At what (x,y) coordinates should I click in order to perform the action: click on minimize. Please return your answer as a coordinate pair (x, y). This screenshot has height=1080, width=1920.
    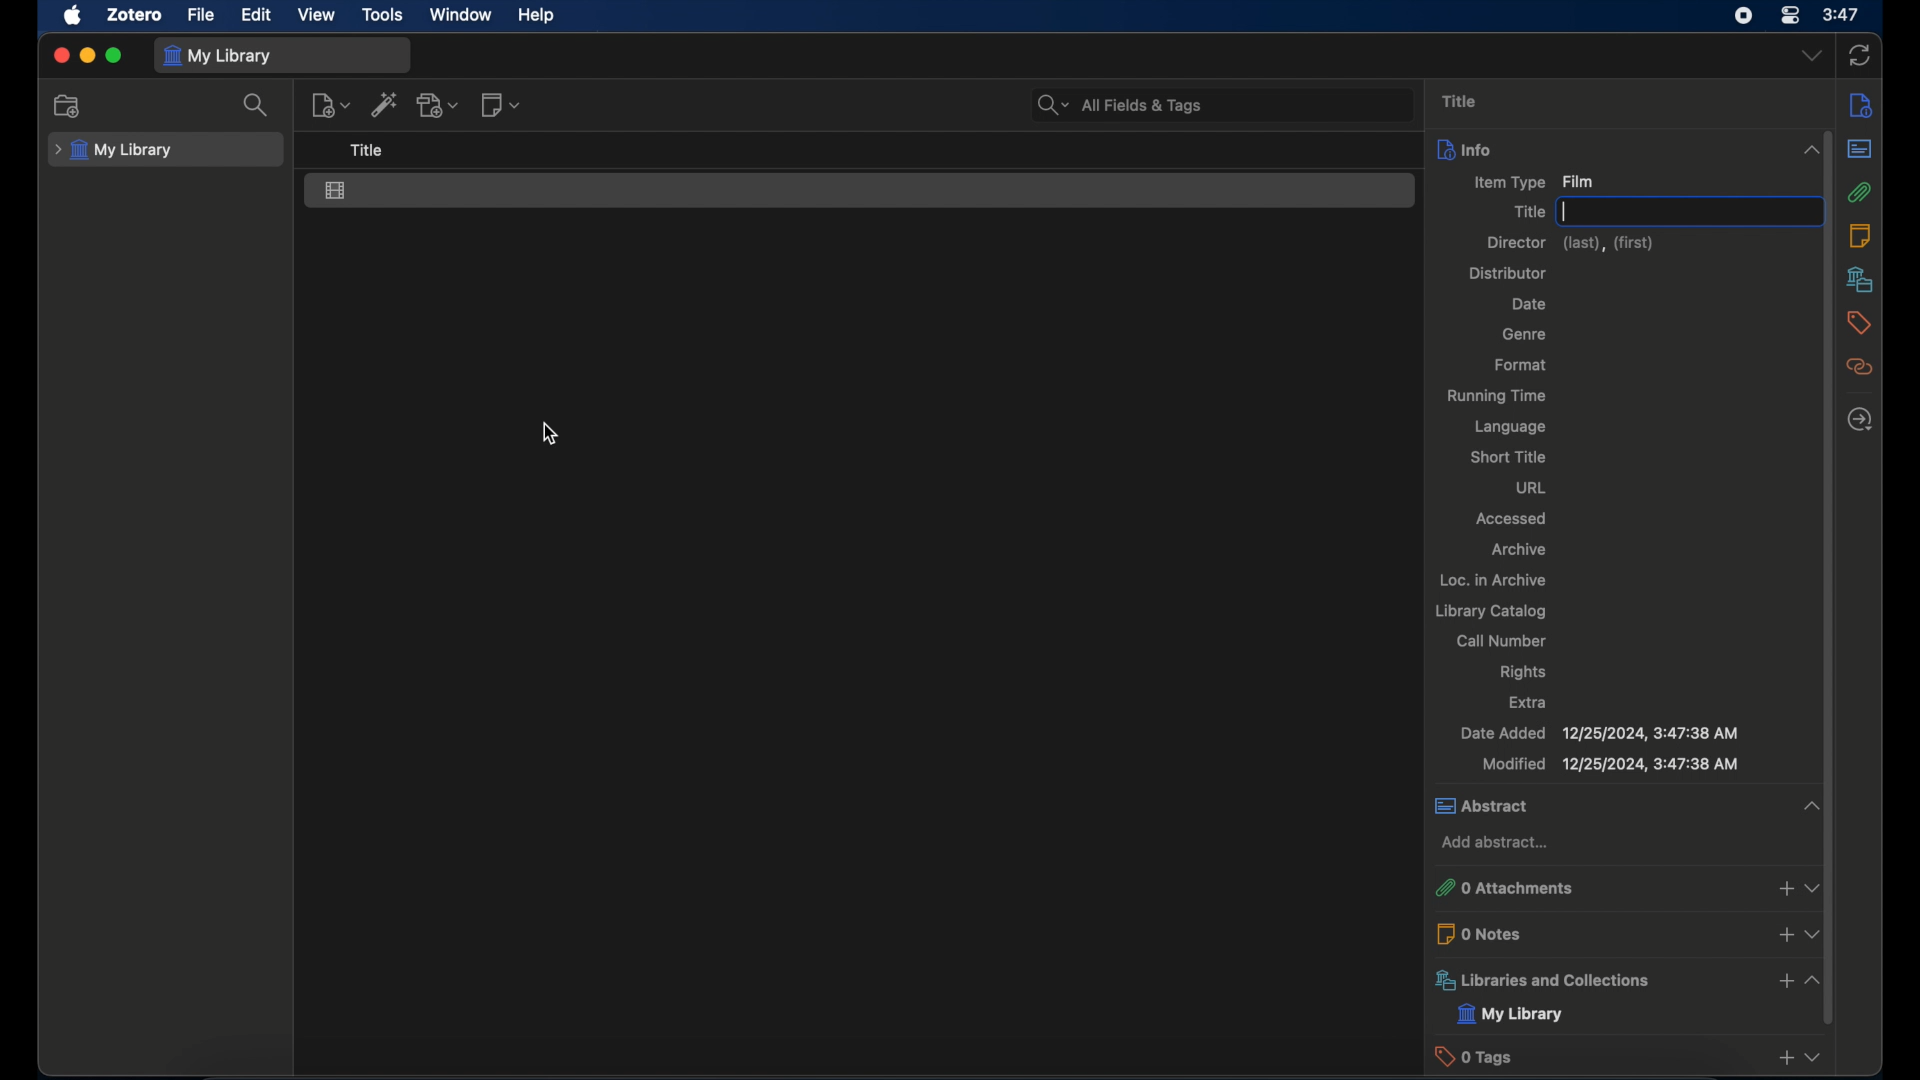
    Looking at the image, I should click on (86, 55).